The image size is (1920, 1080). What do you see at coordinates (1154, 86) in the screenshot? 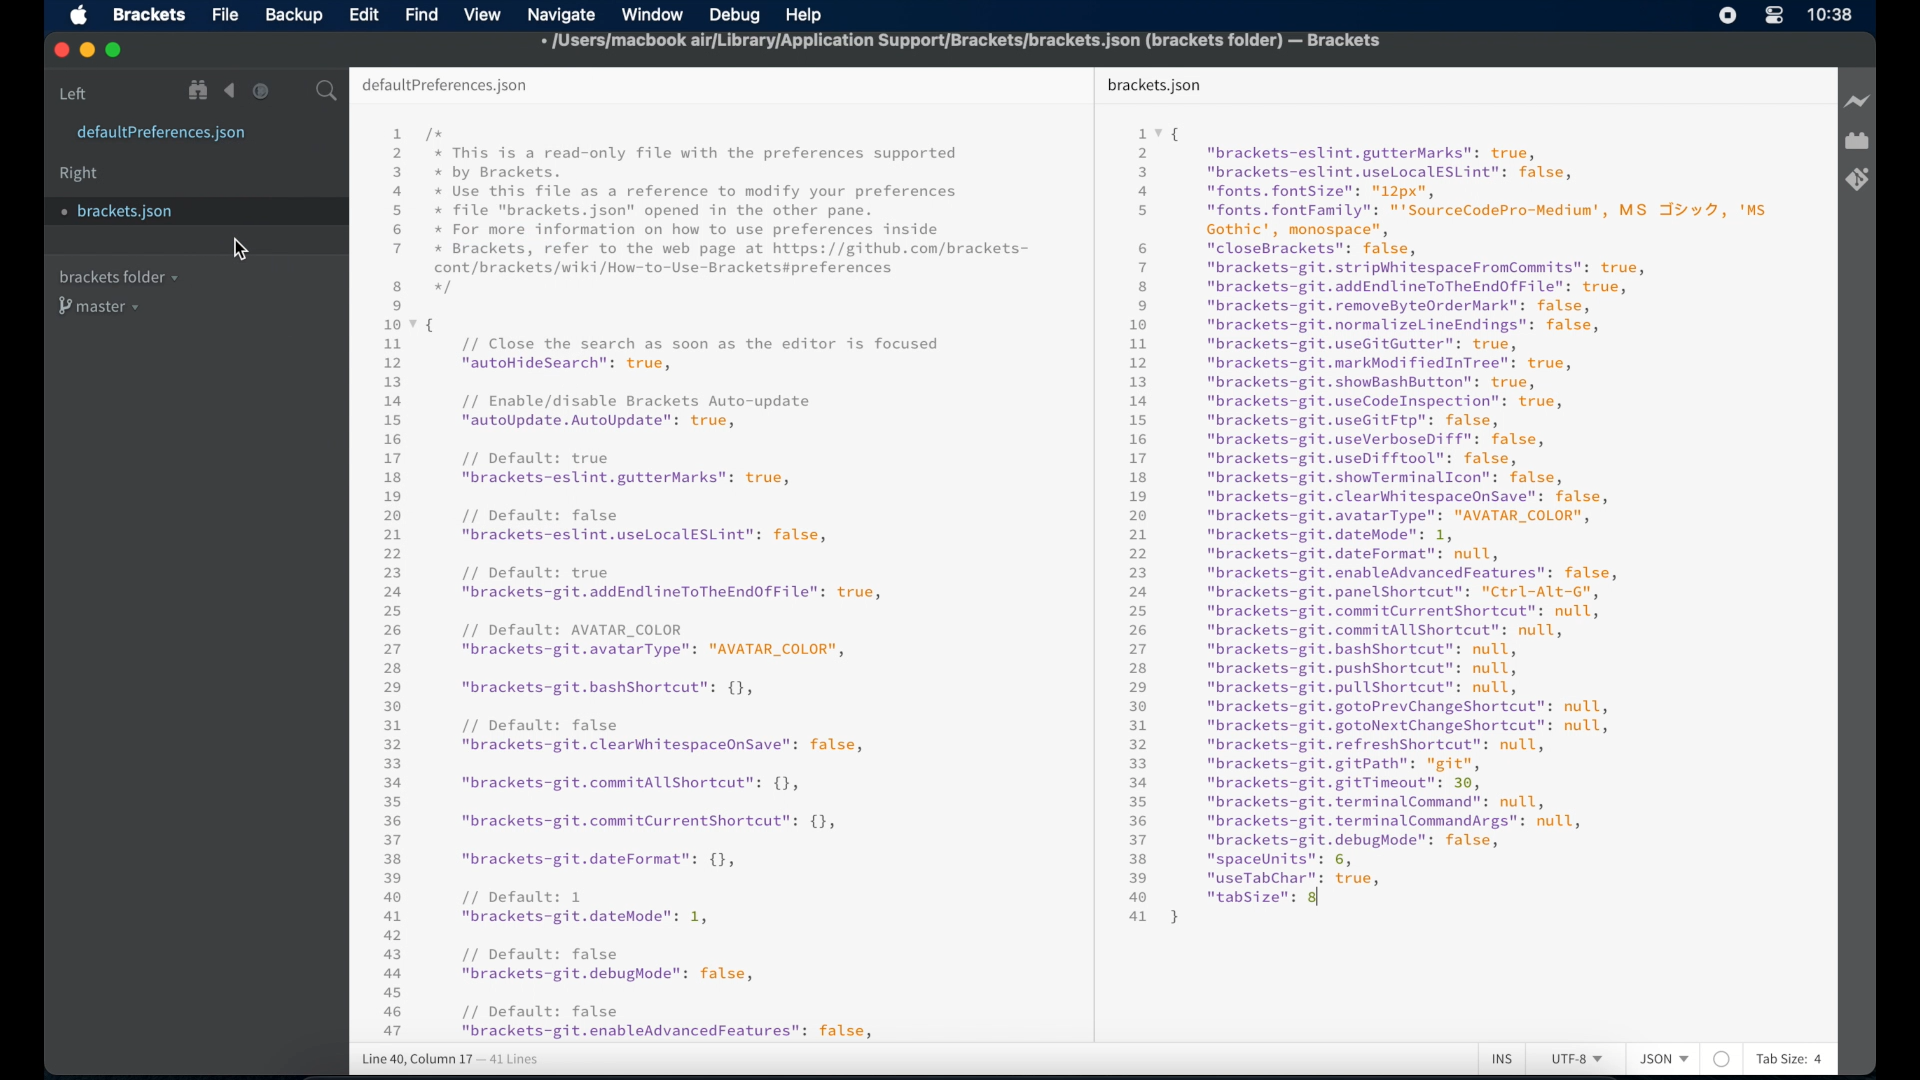
I see `brackets.json` at bounding box center [1154, 86].